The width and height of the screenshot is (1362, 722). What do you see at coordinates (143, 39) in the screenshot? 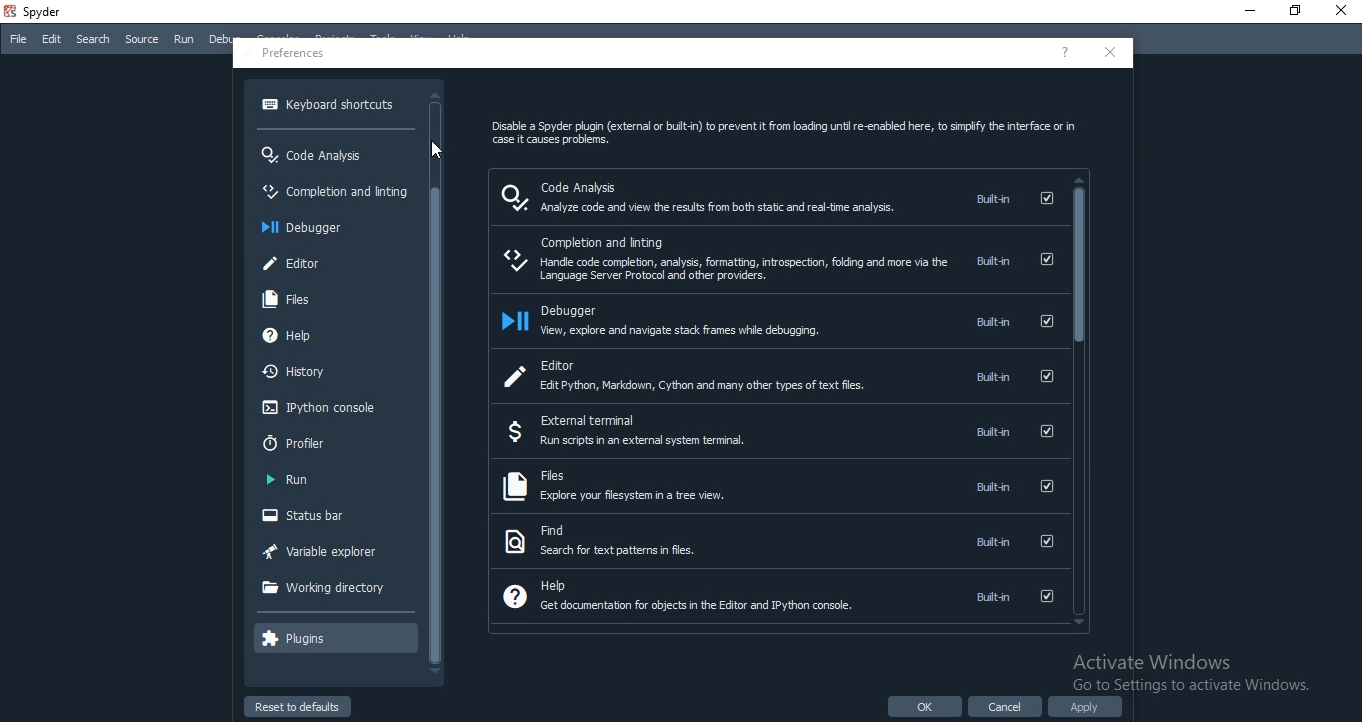
I see `Source` at bounding box center [143, 39].